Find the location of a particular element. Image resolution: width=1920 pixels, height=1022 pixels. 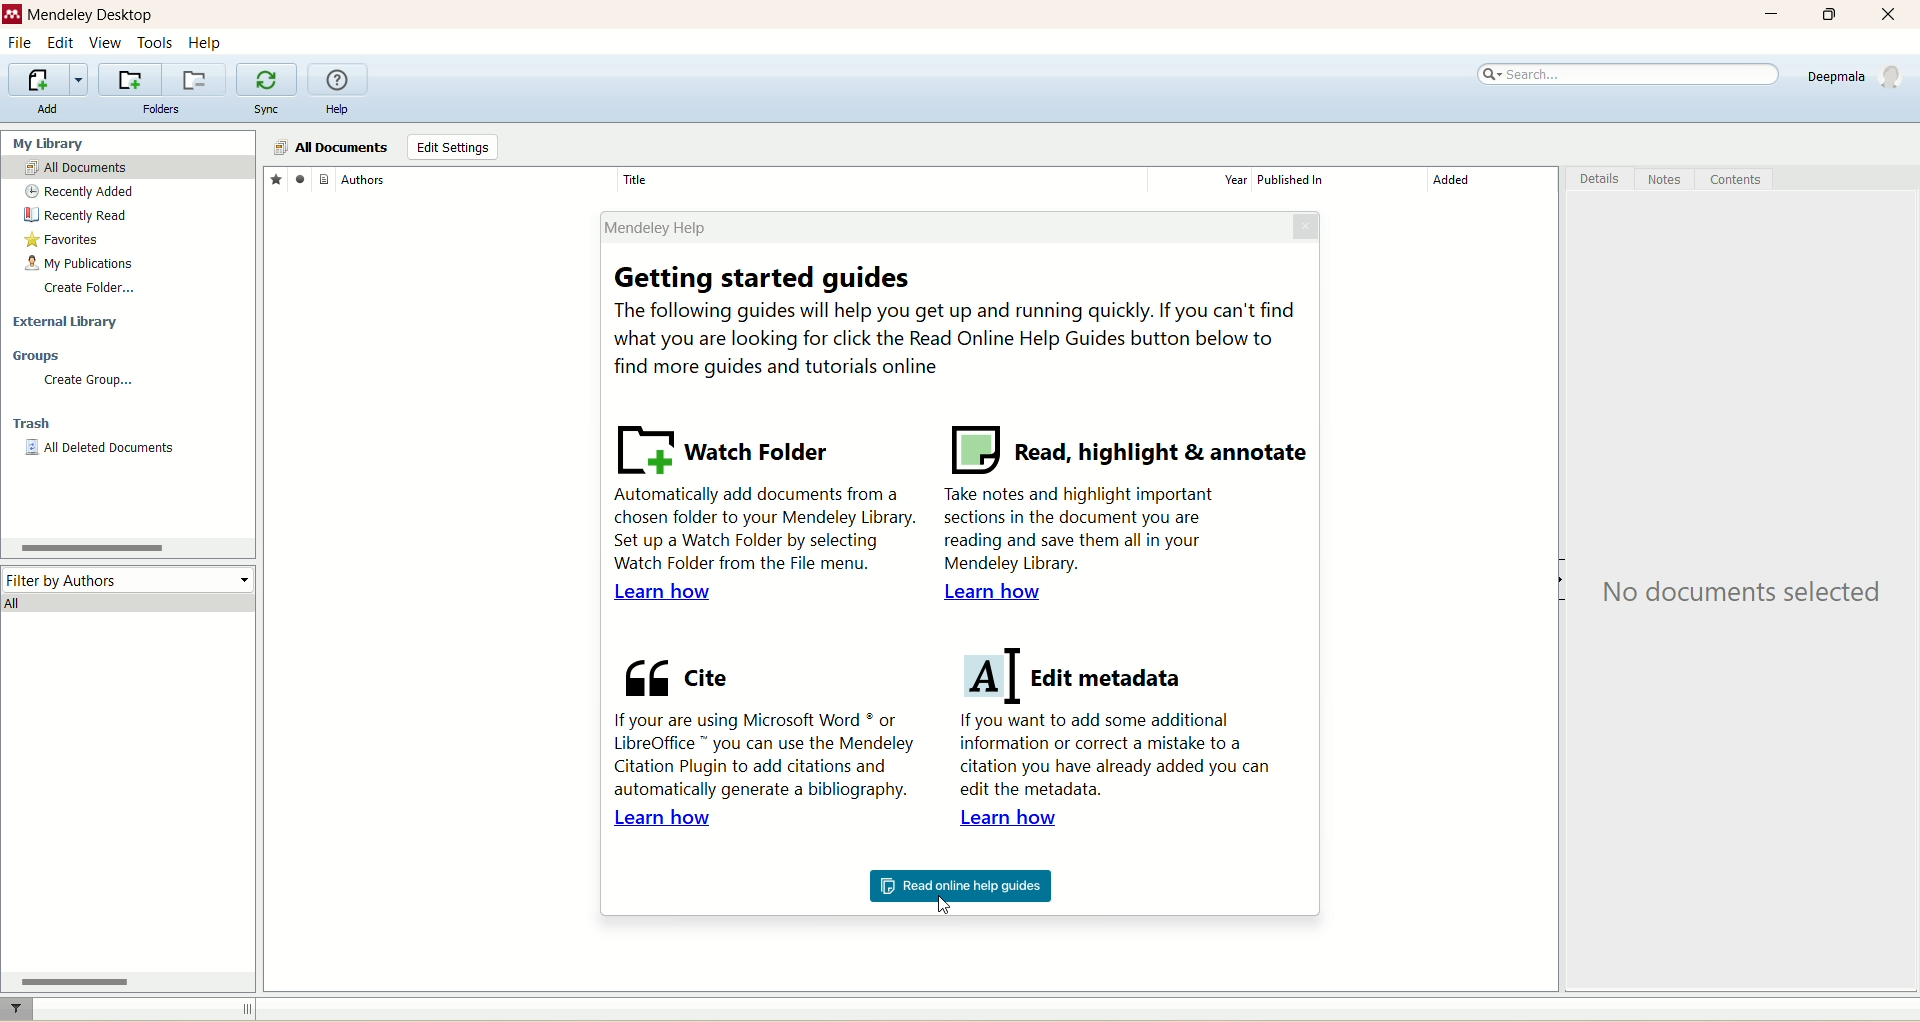

edit settings is located at coordinates (452, 146).